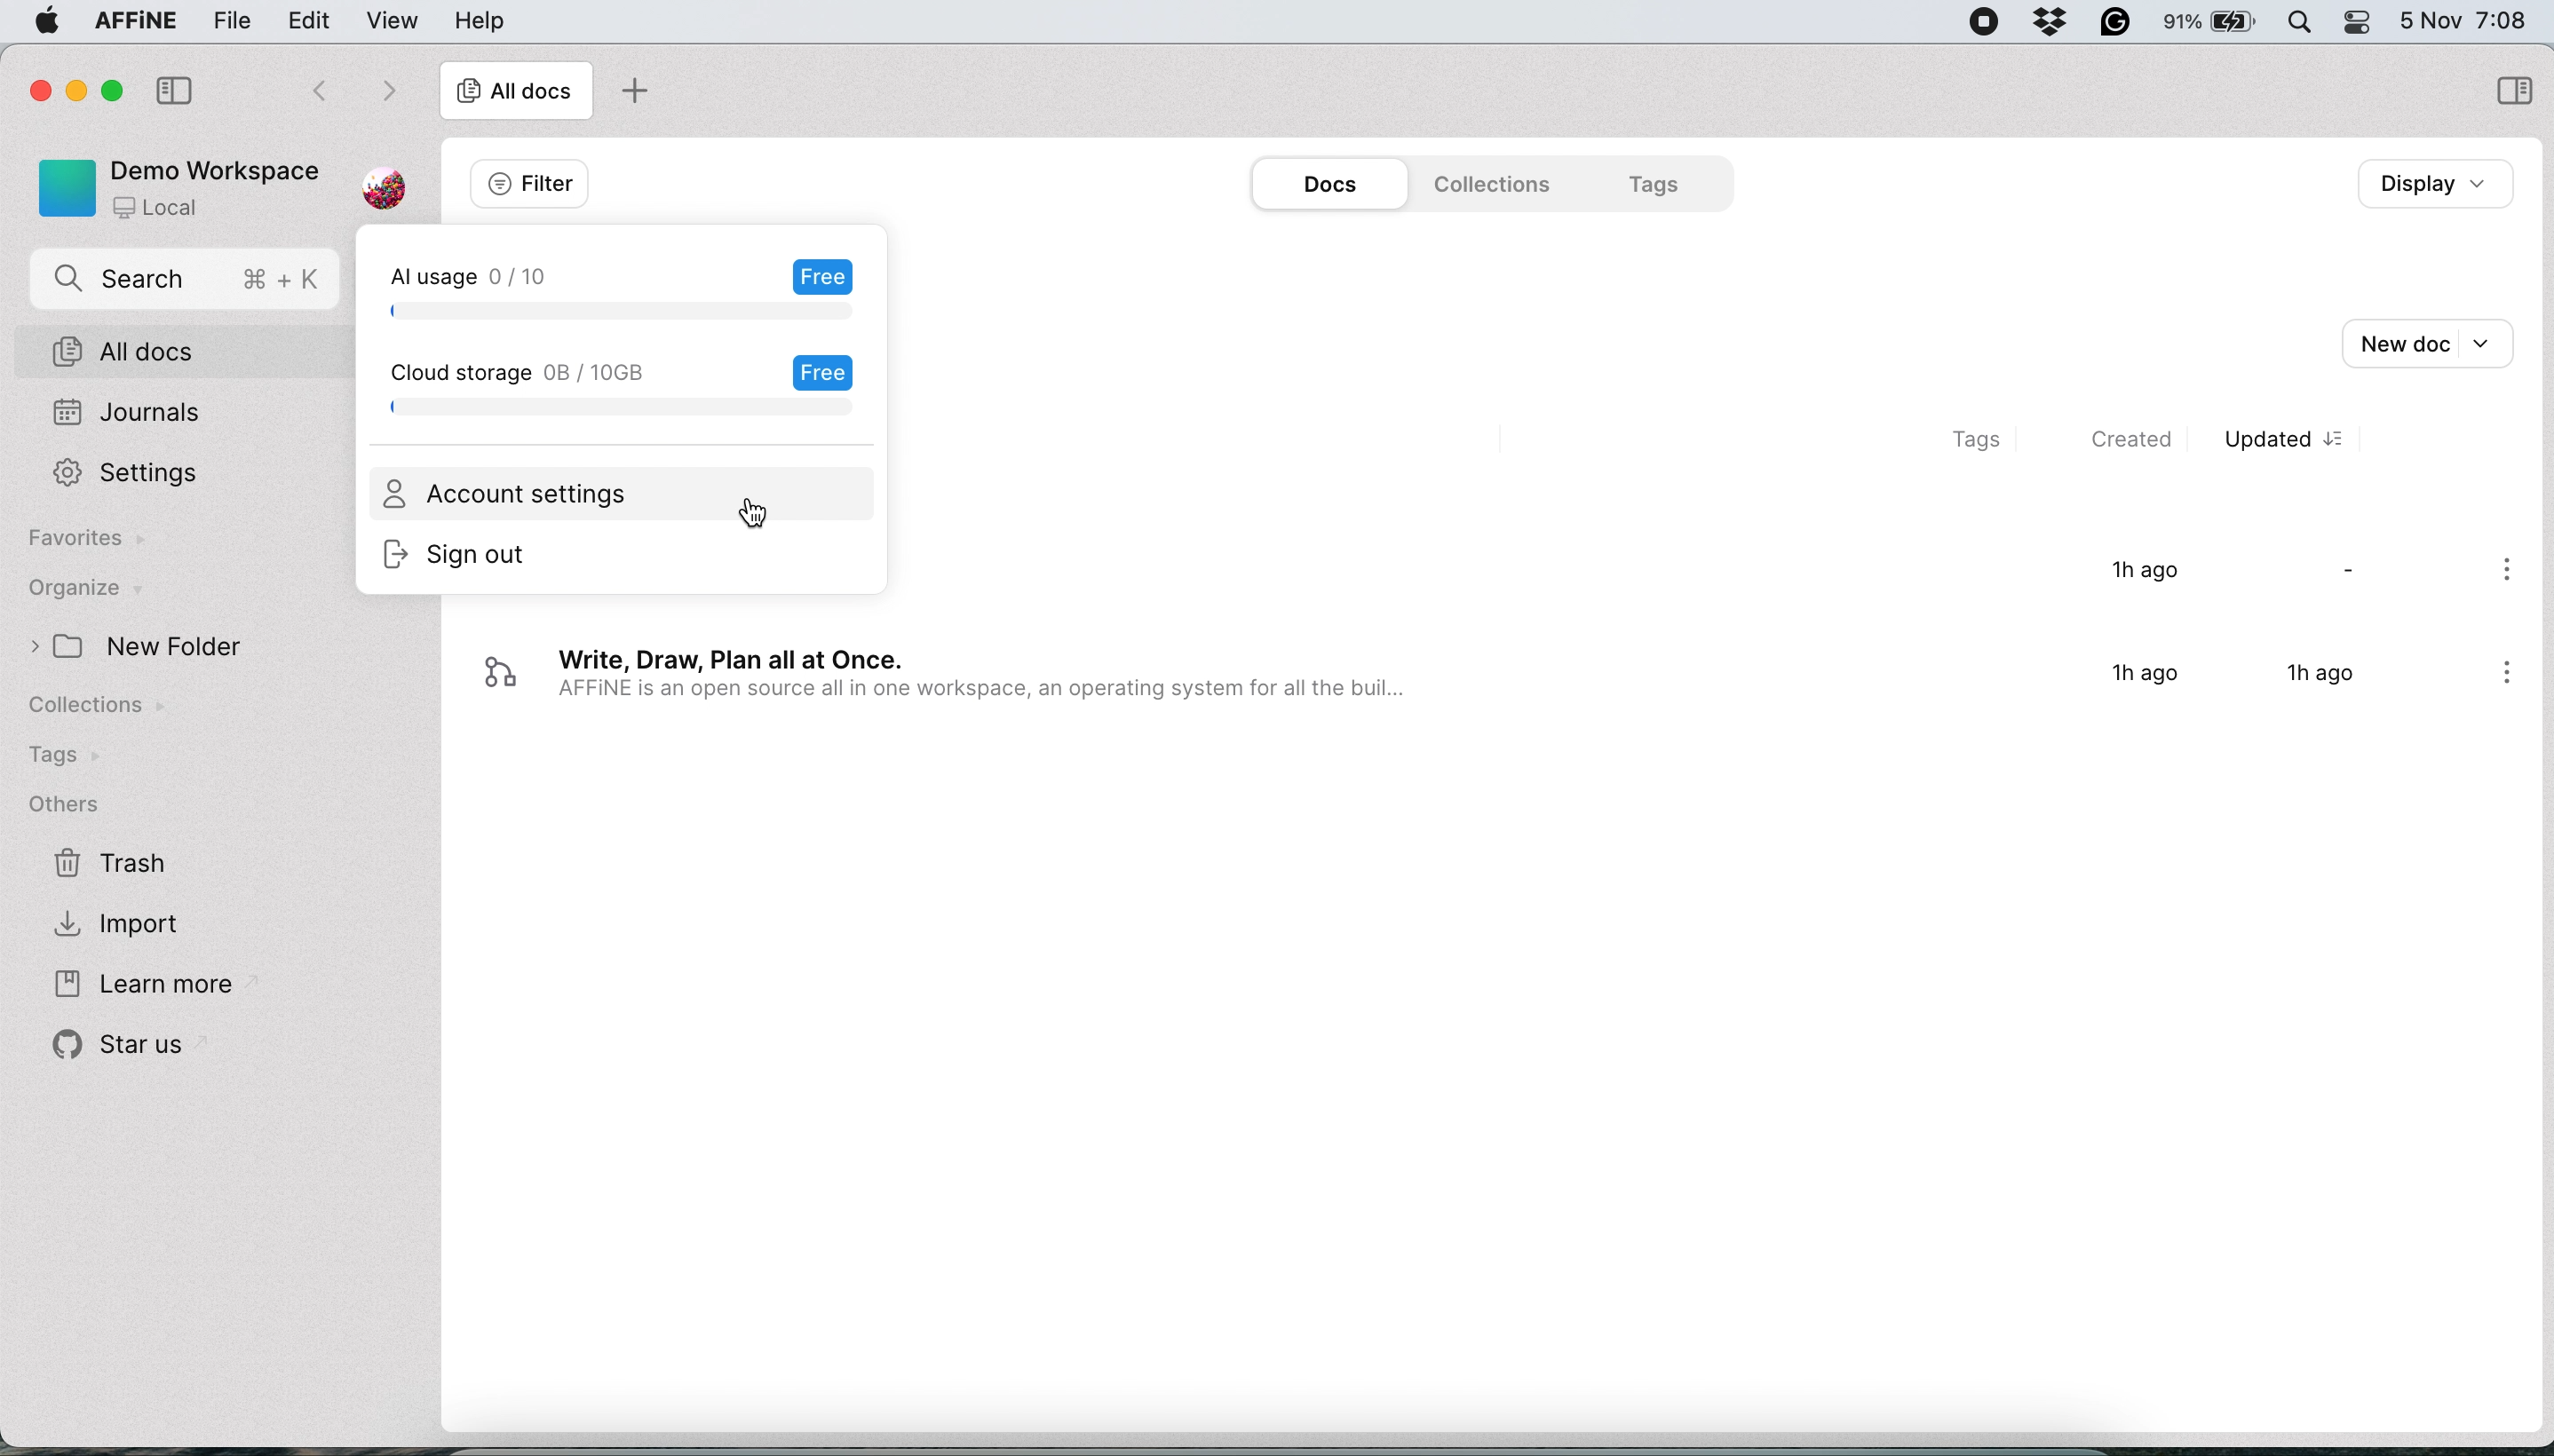 This screenshot has height=1456, width=2554. Describe the element at coordinates (305, 87) in the screenshot. I see `switch tabs` at that location.